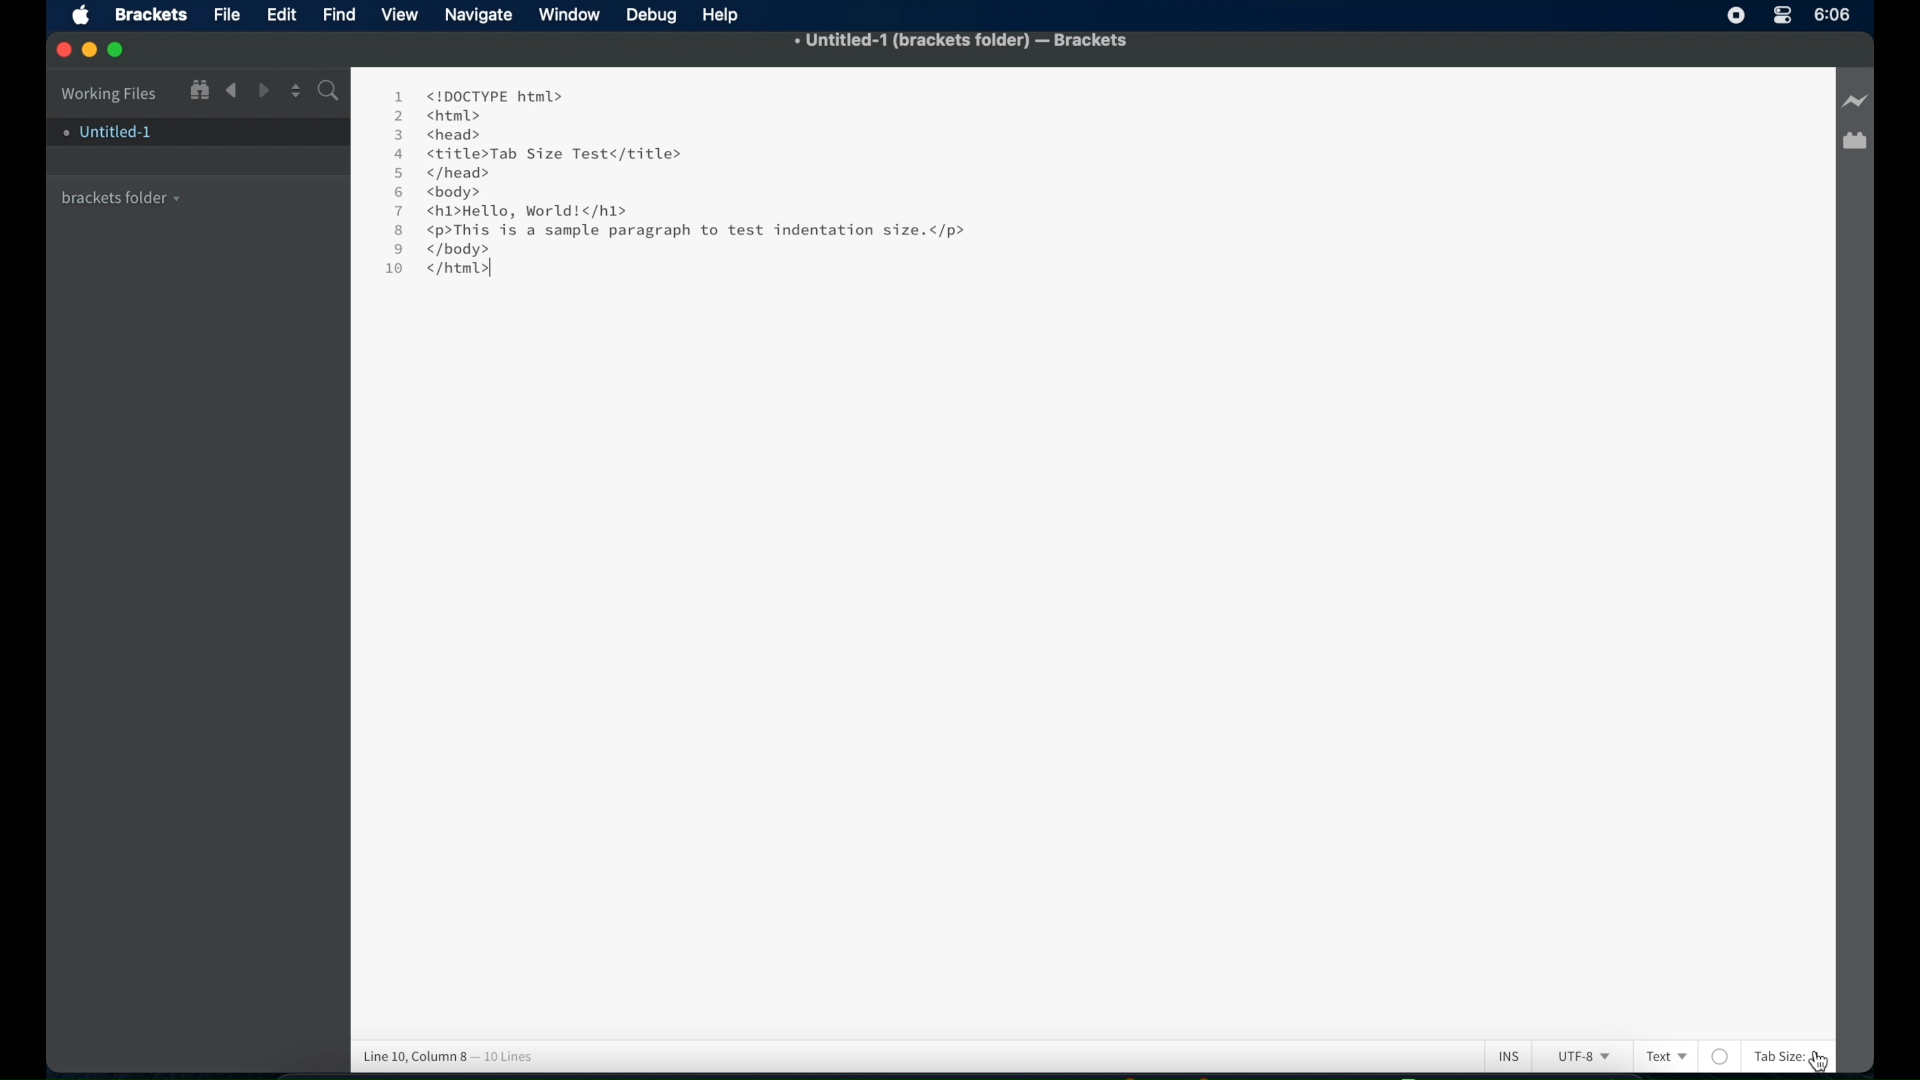 Image resolution: width=1920 pixels, height=1080 pixels. Describe the element at coordinates (231, 91) in the screenshot. I see `Left` at that location.